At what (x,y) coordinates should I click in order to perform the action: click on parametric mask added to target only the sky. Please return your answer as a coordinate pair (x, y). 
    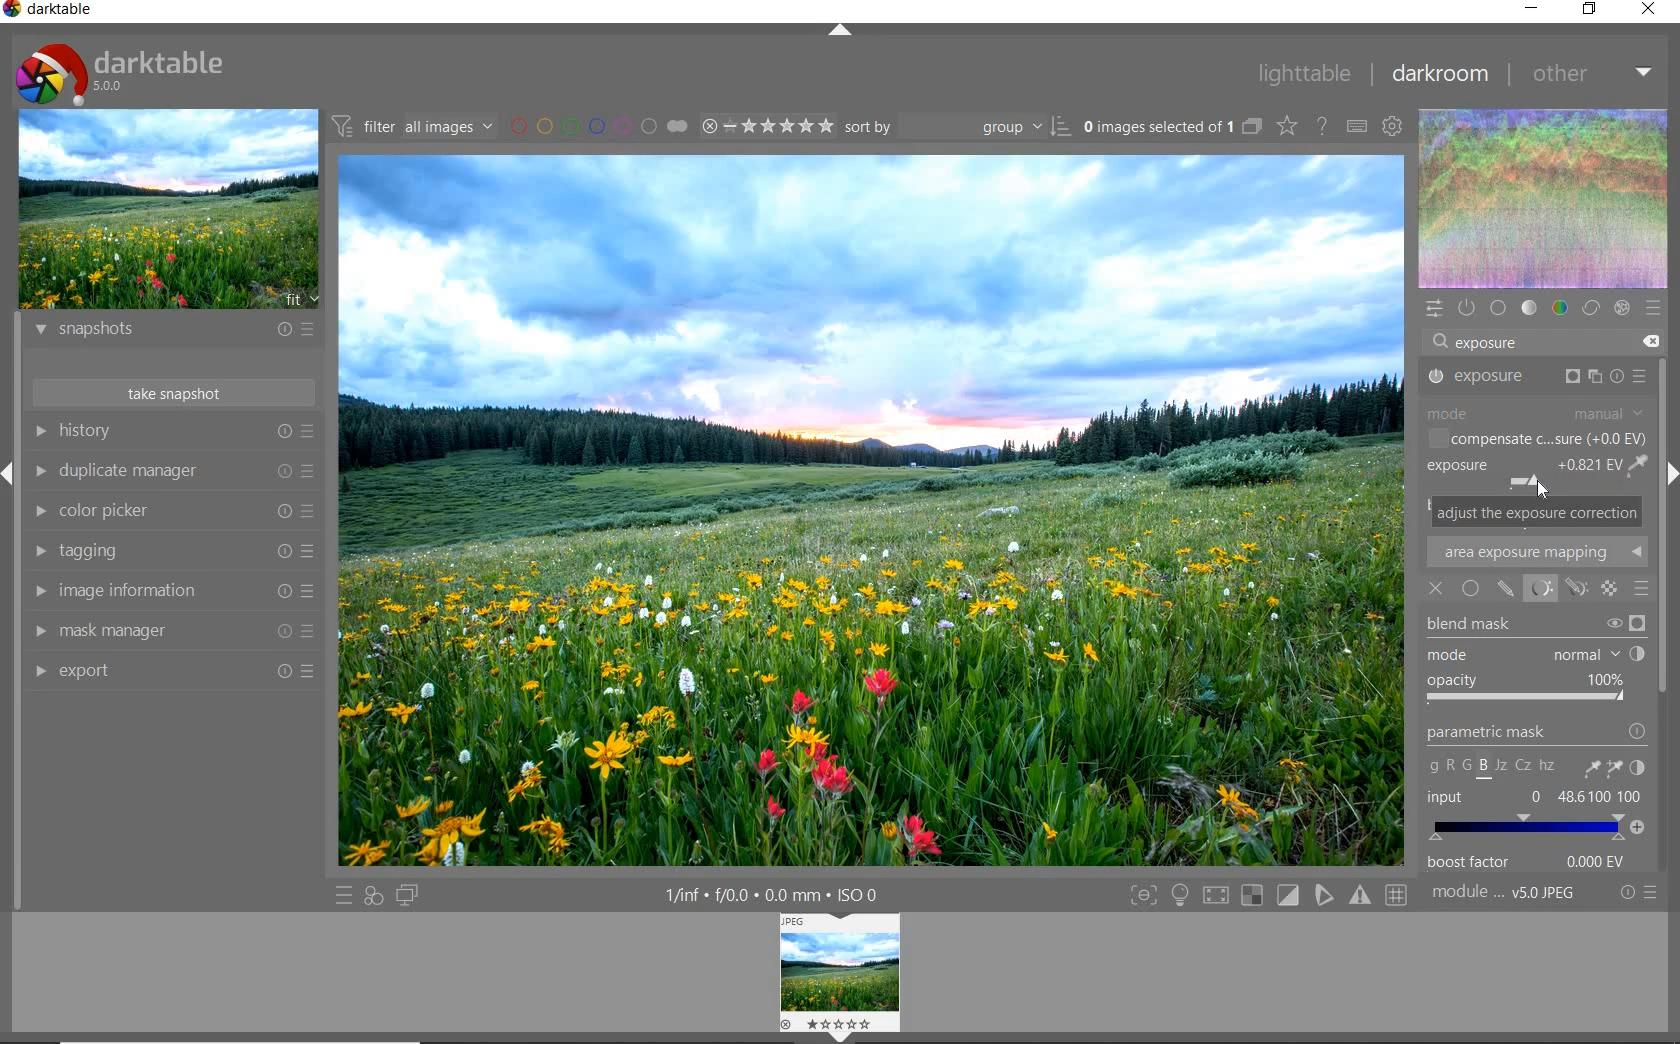
    Looking at the image, I should click on (870, 309).